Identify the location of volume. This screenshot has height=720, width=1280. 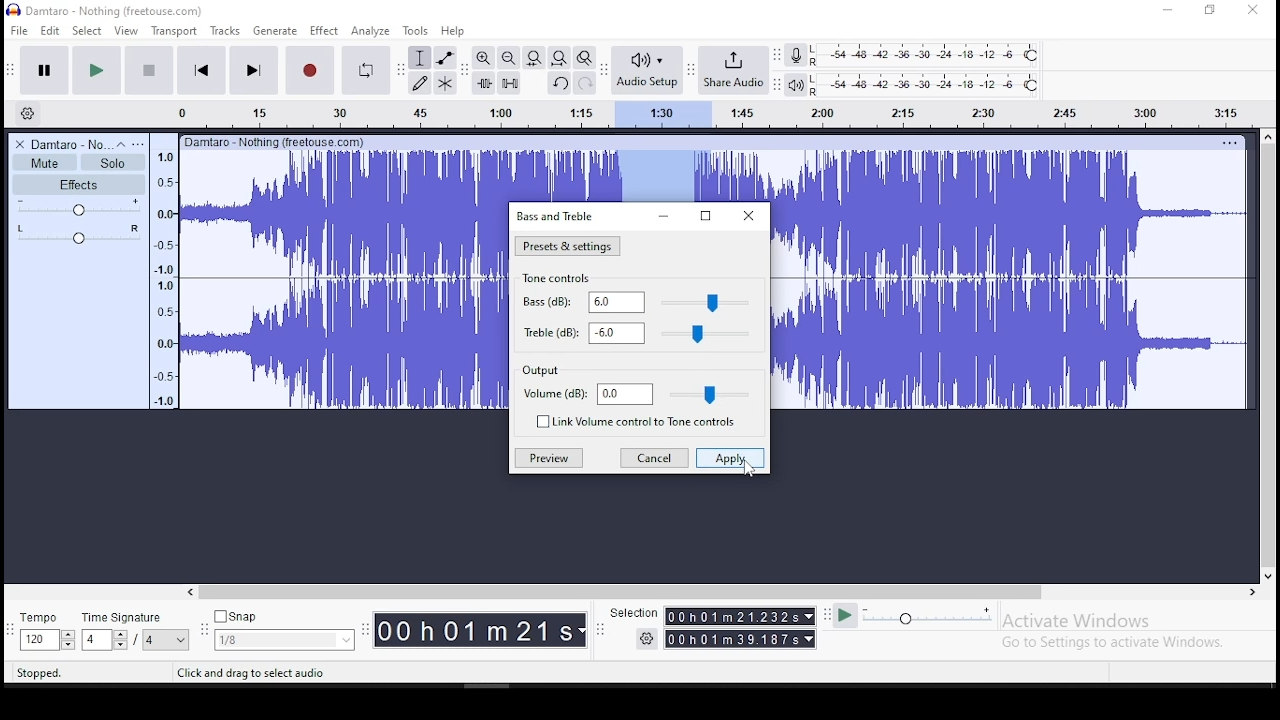
(80, 207).